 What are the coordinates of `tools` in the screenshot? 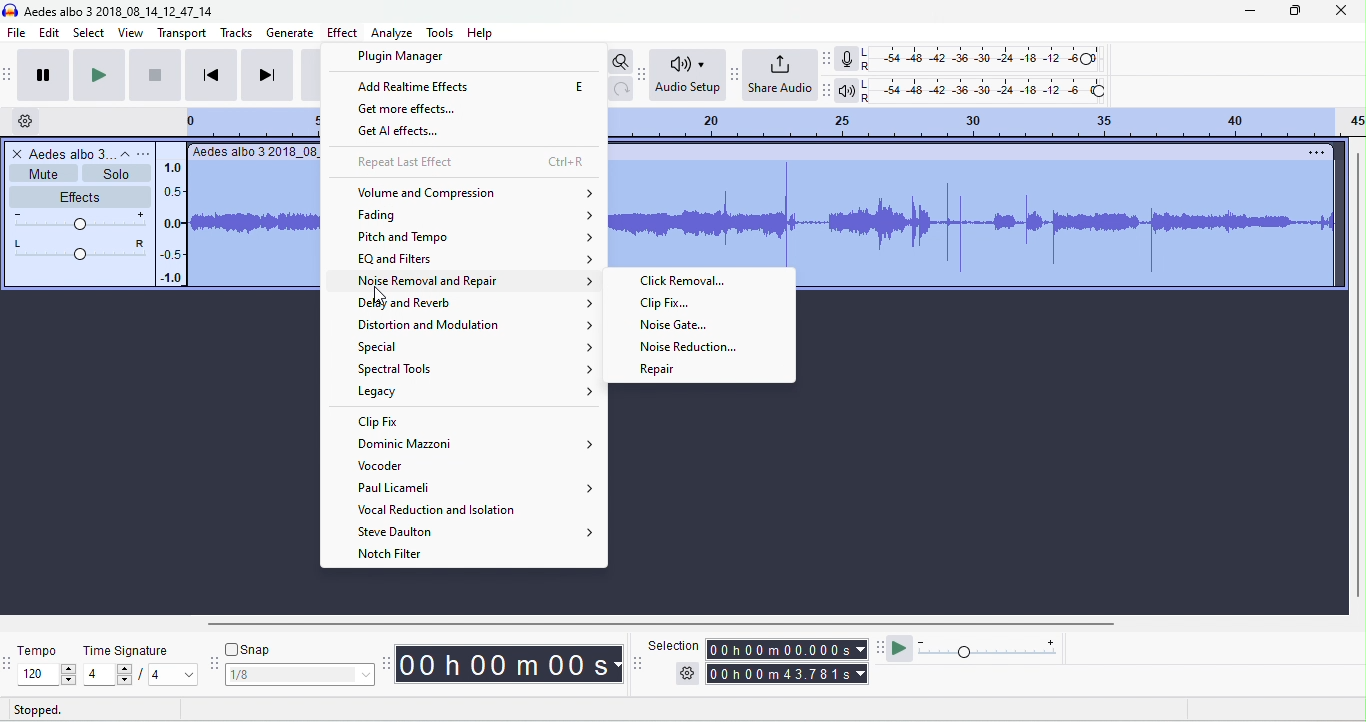 It's located at (441, 33).